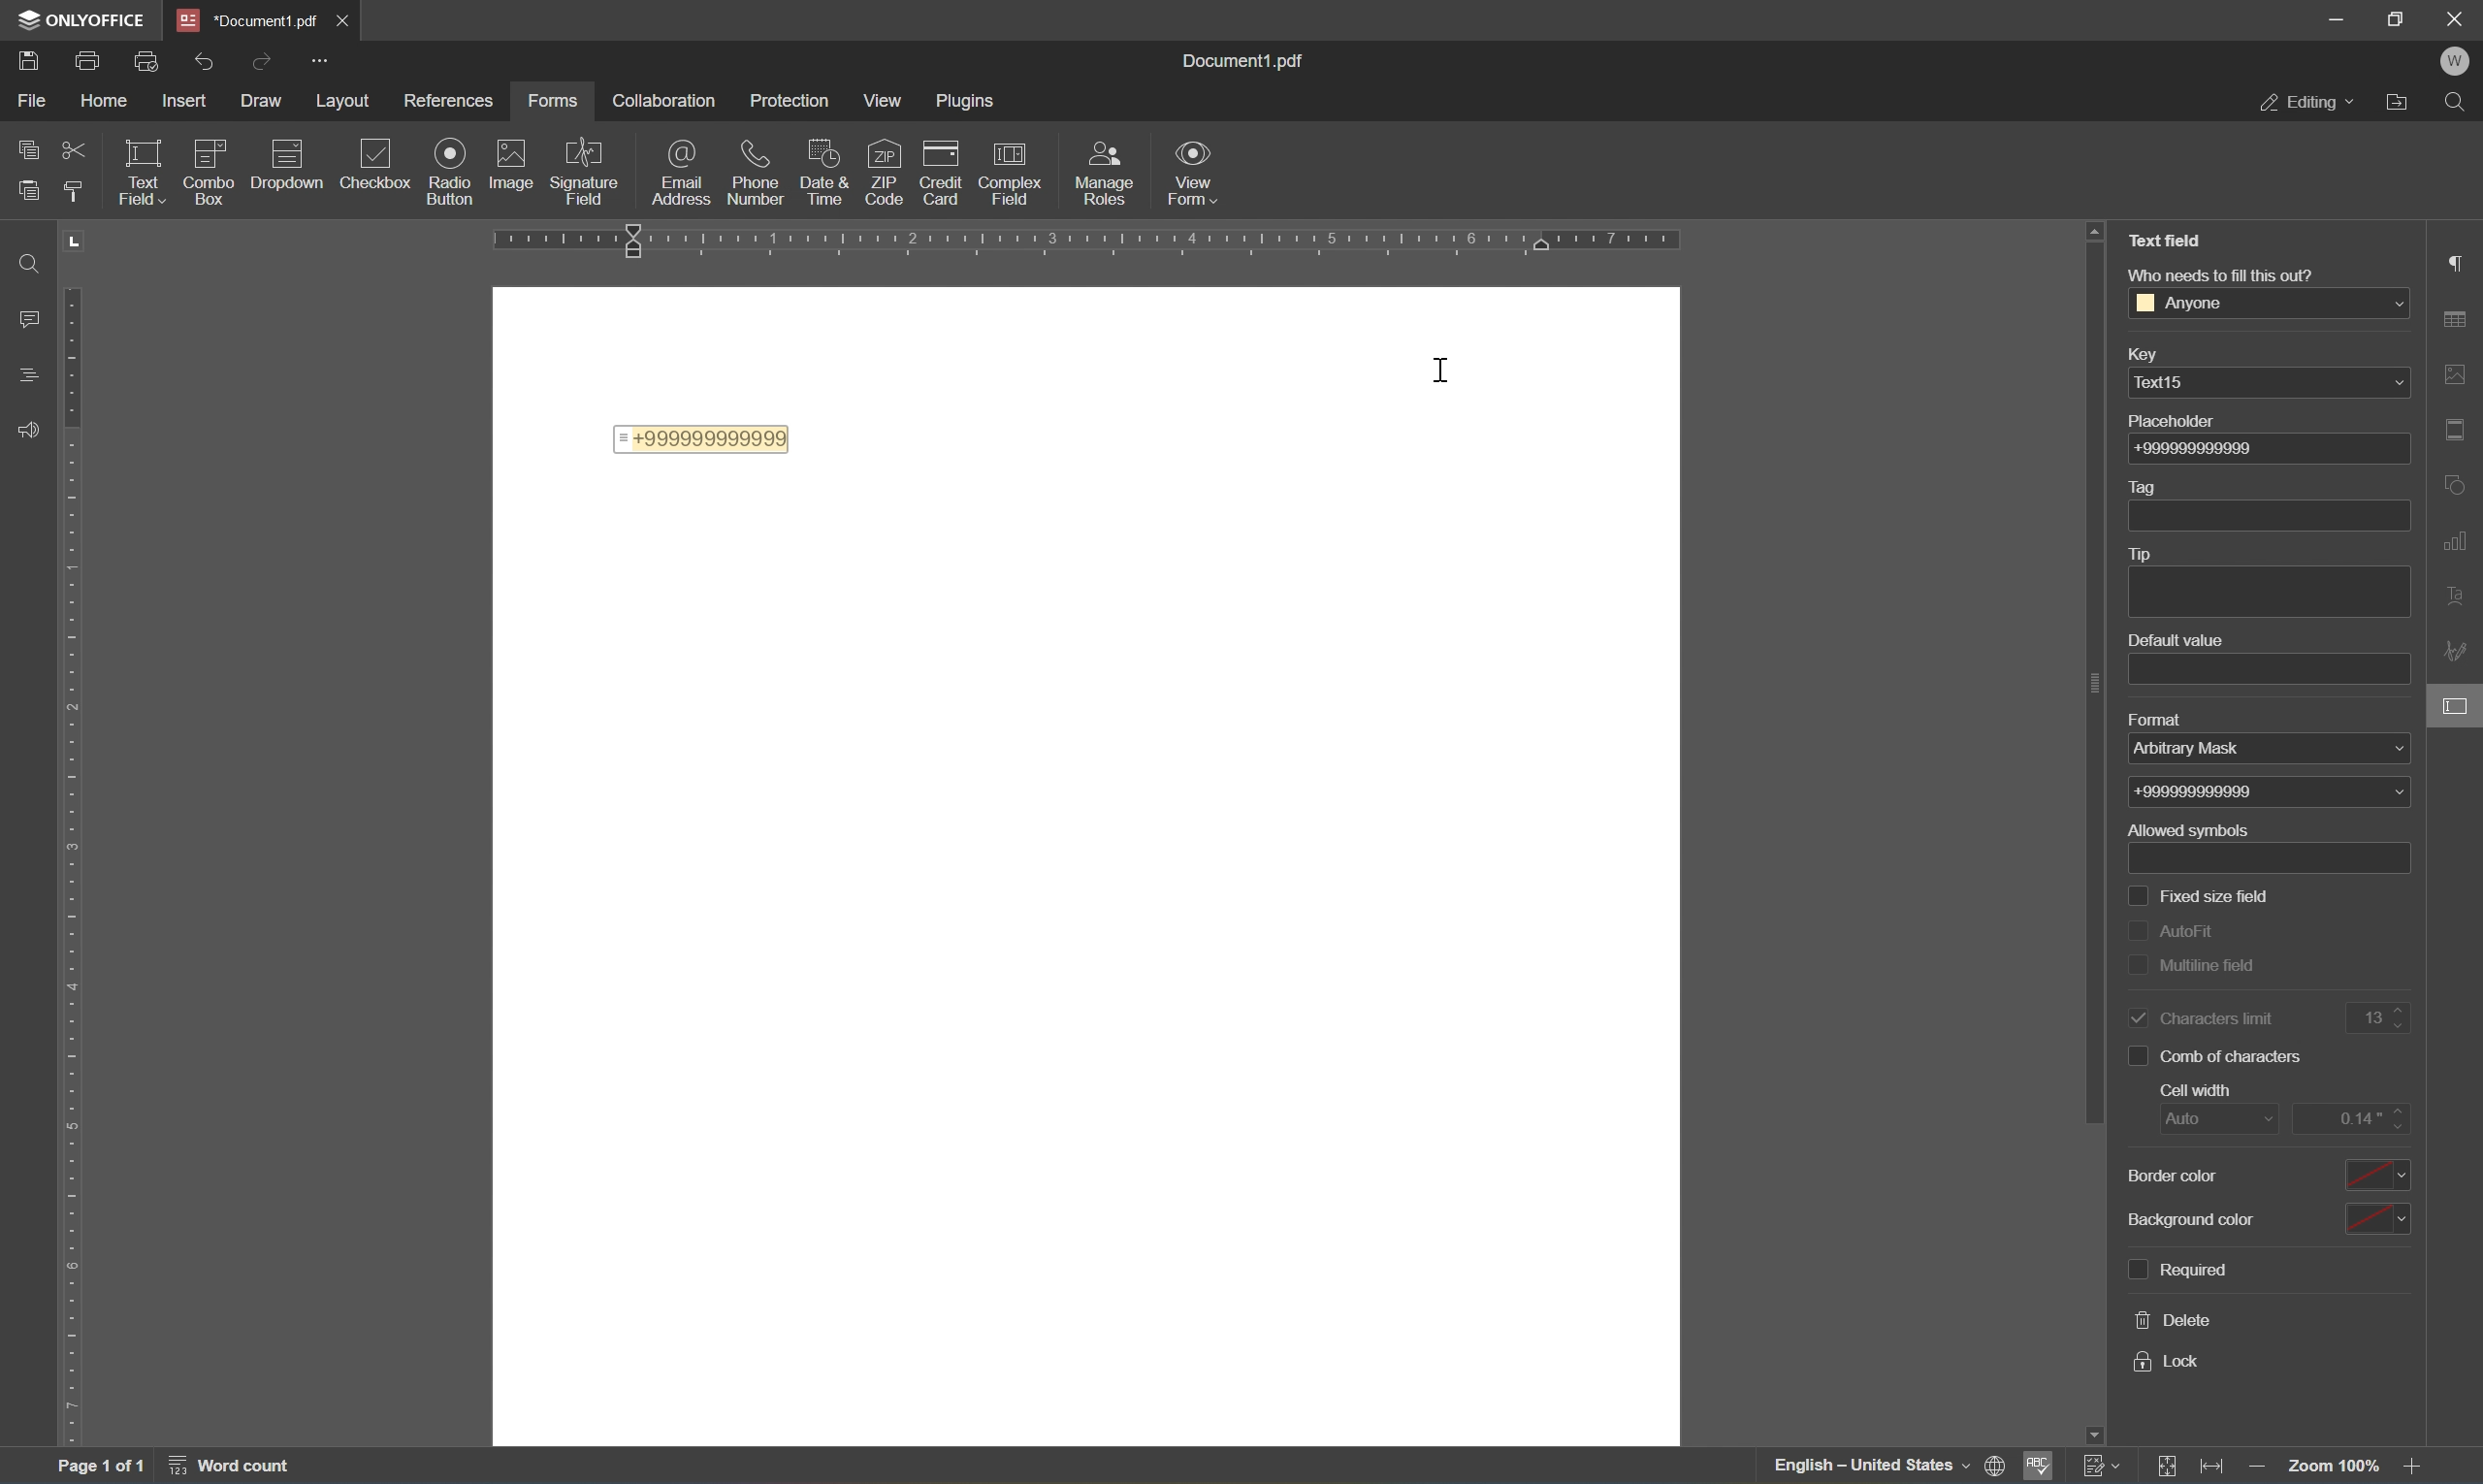 This screenshot has width=2483, height=1484. Describe the element at coordinates (102, 105) in the screenshot. I see `home` at that location.